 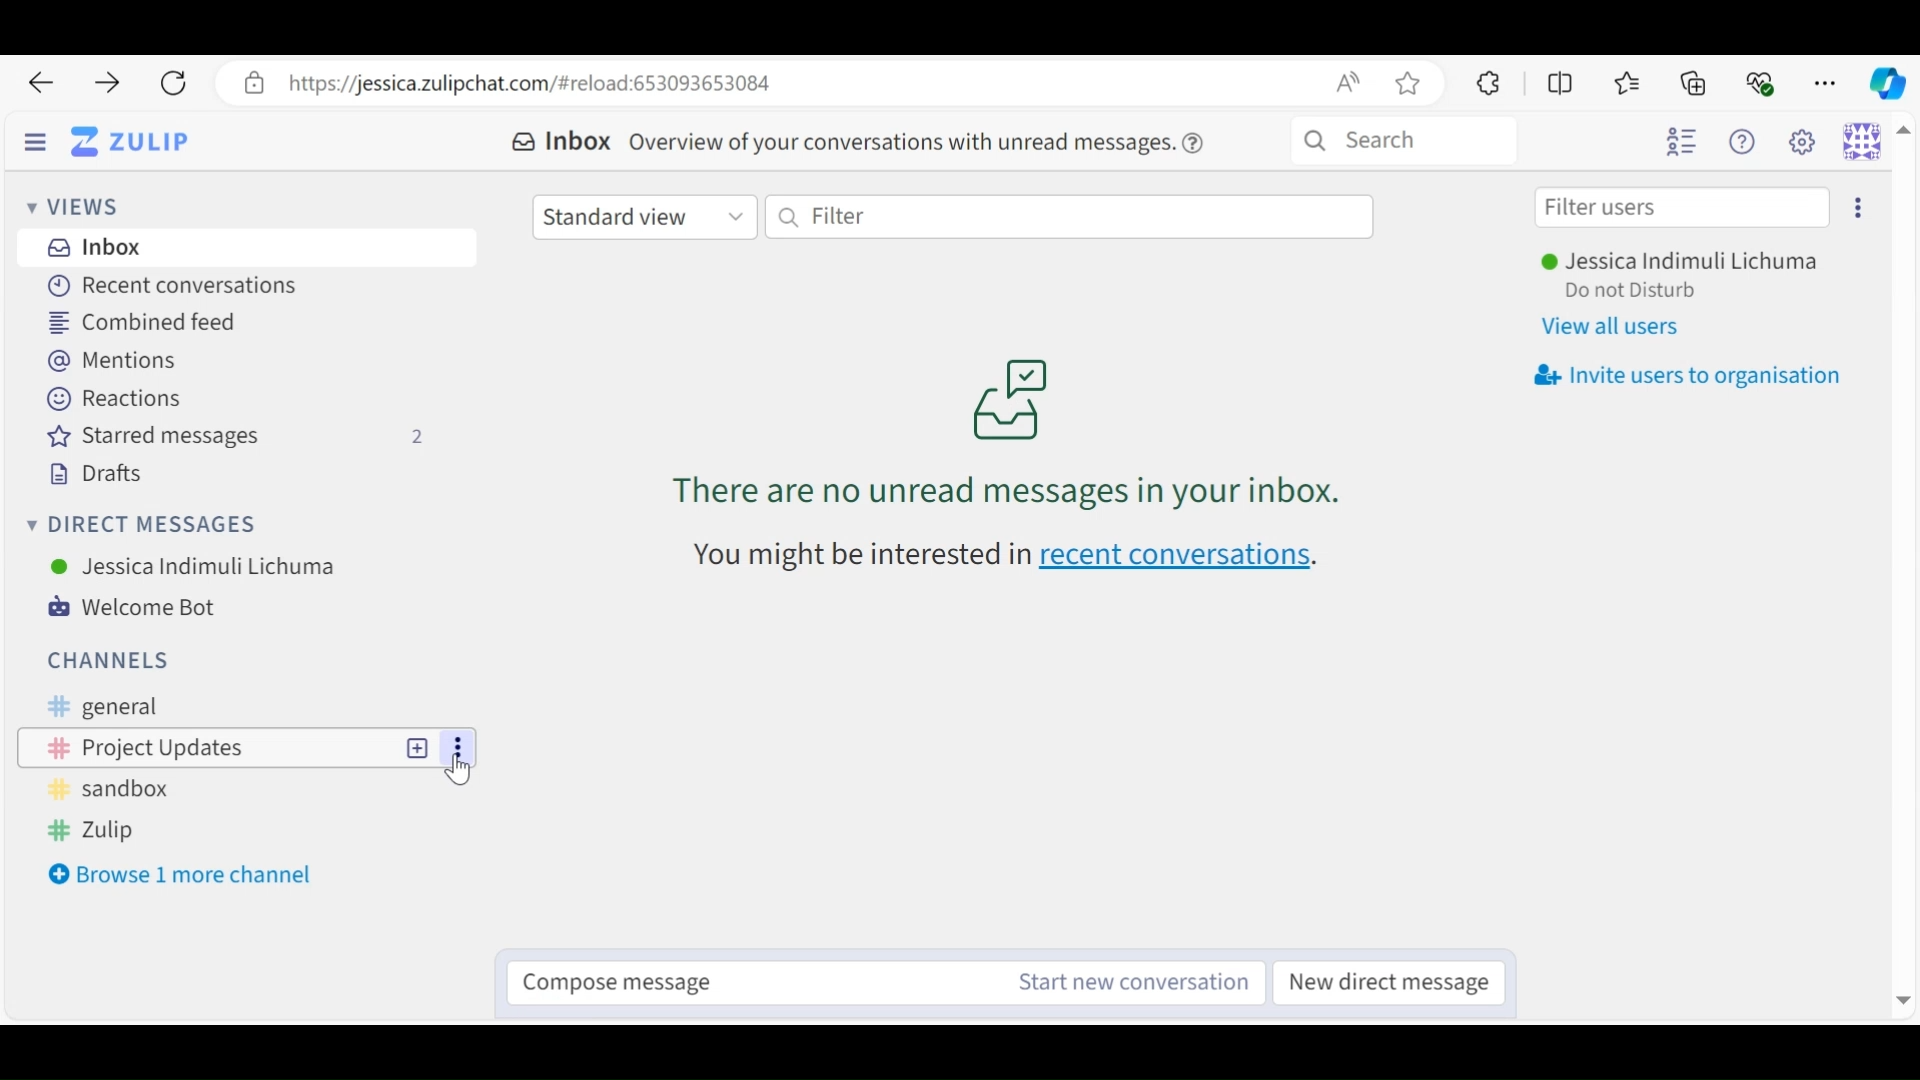 I want to click on New direct message, so click(x=1395, y=982).